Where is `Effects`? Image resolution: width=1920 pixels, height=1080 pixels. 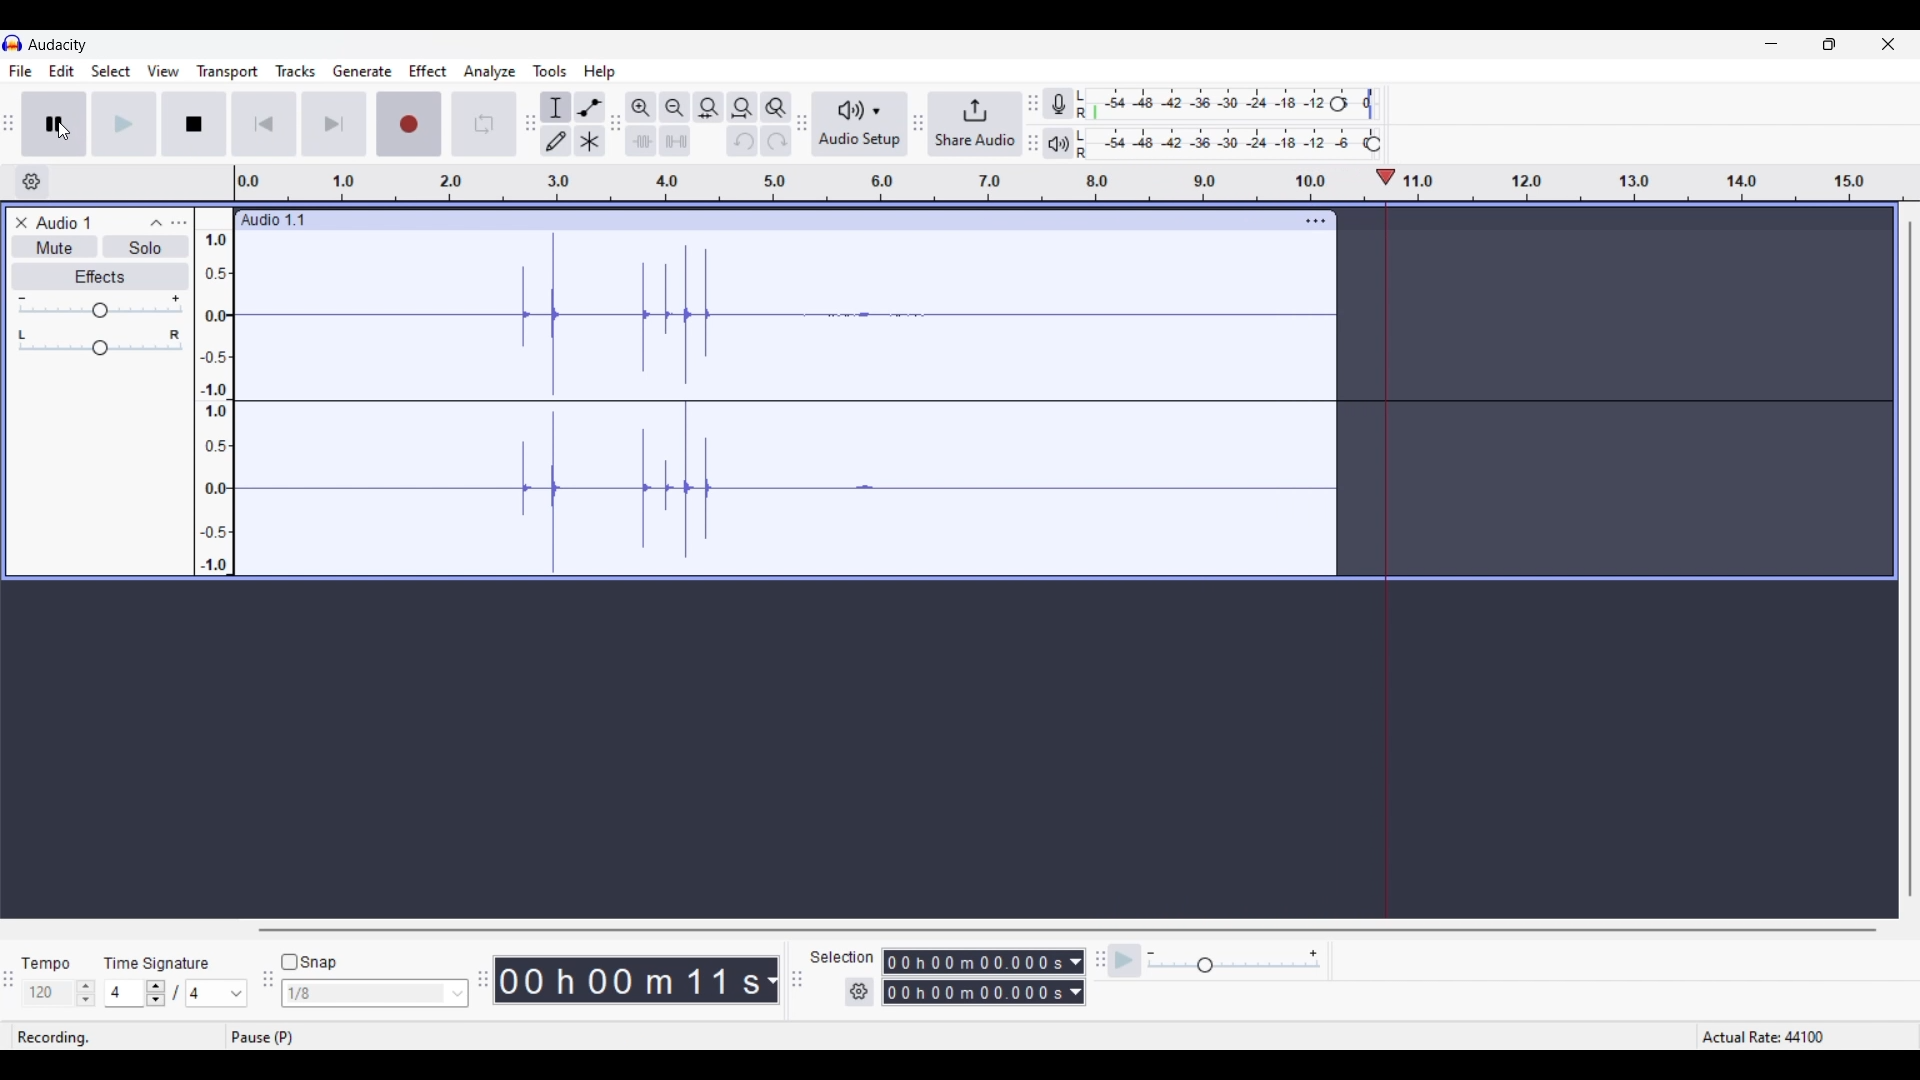 Effects is located at coordinates (97, 276).